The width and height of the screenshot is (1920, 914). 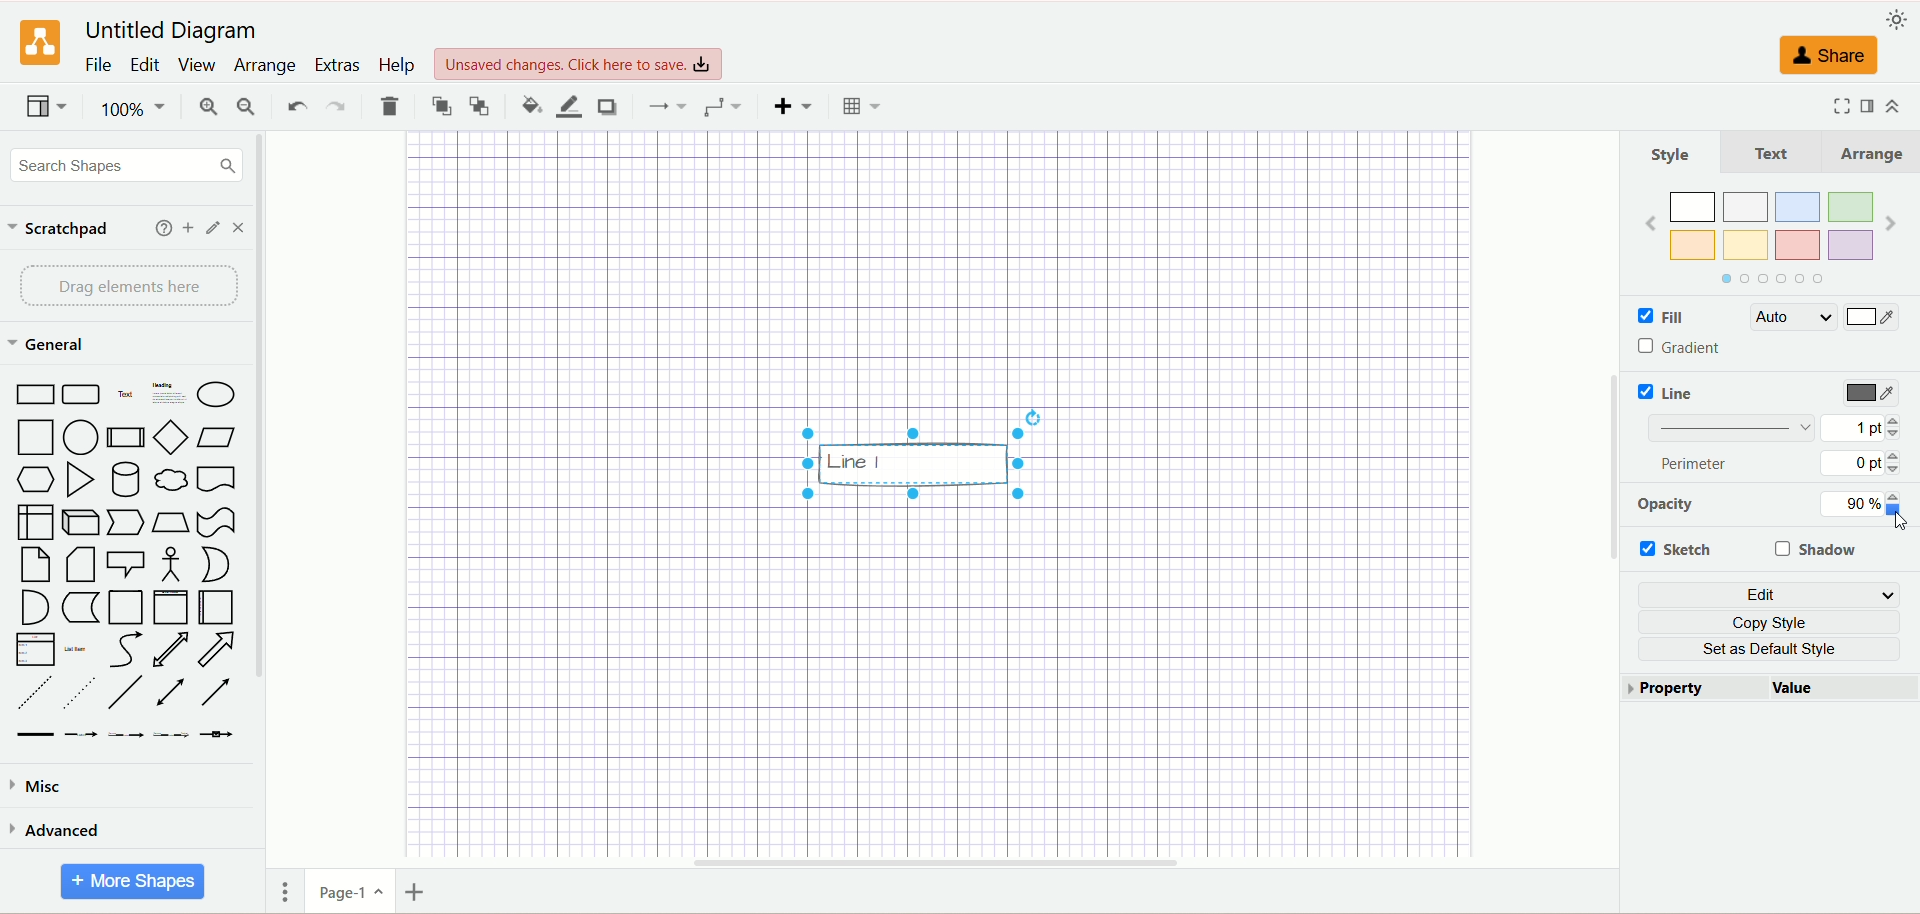 I want to click on Arrange, so click(x=1867, y=153).